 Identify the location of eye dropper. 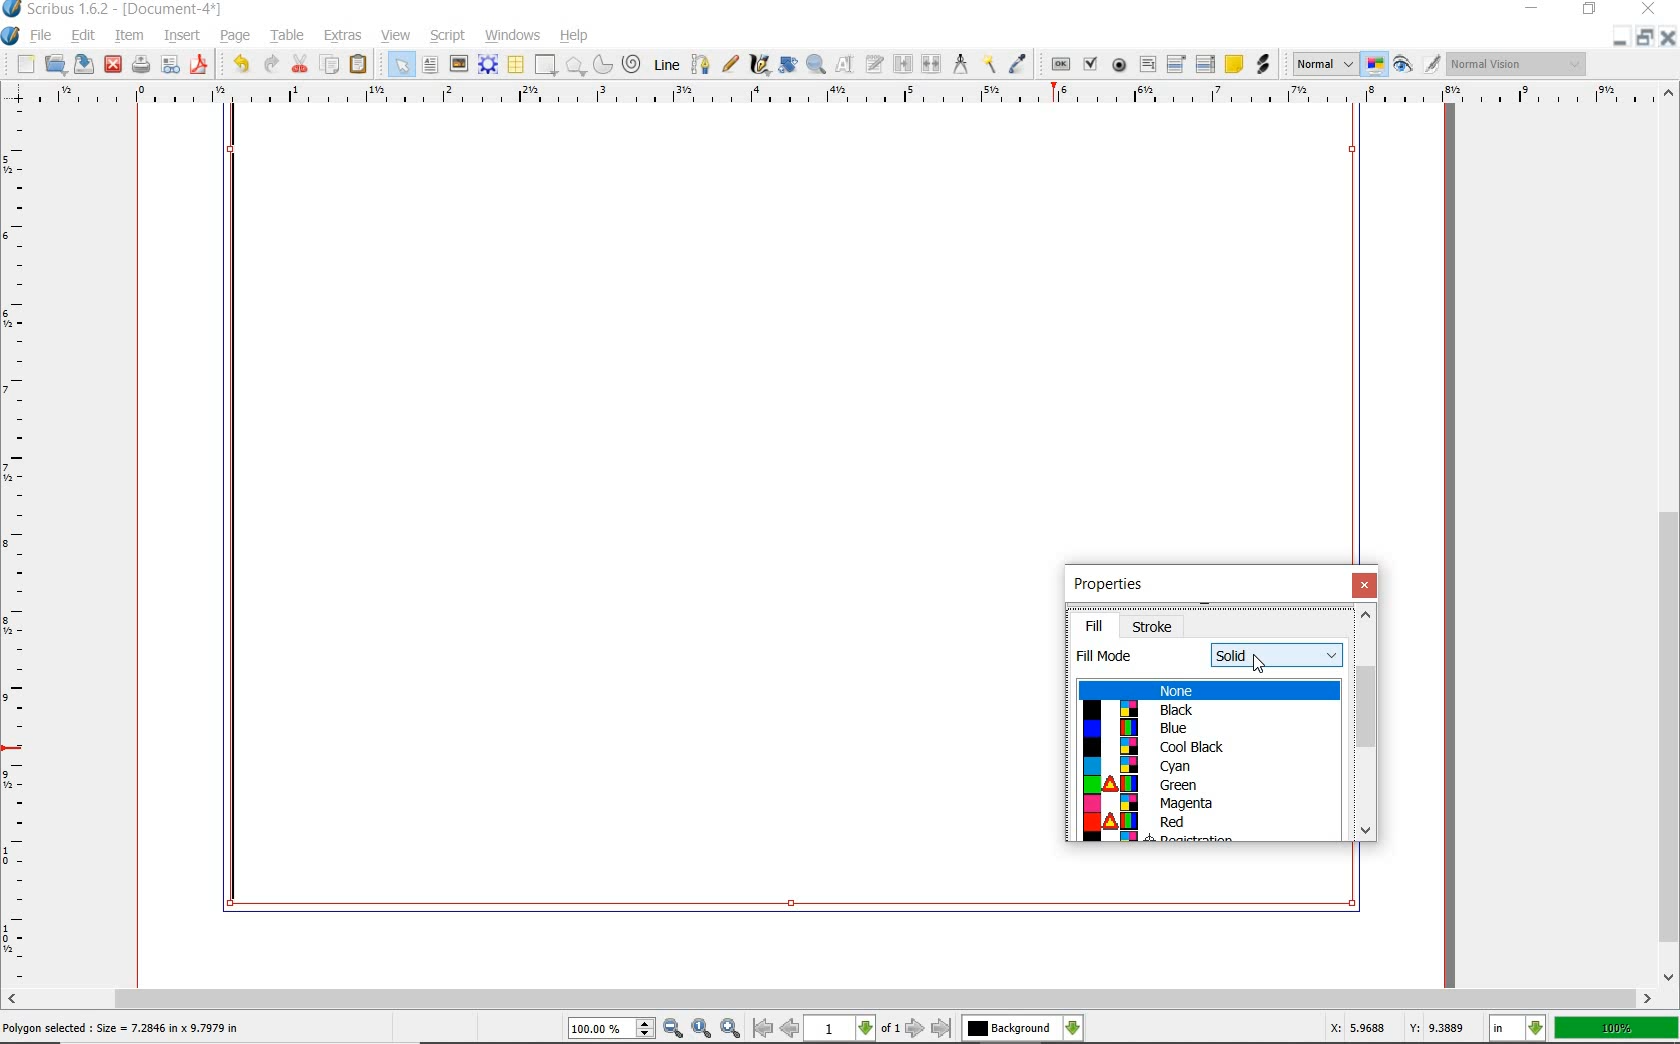
(1018, 61).